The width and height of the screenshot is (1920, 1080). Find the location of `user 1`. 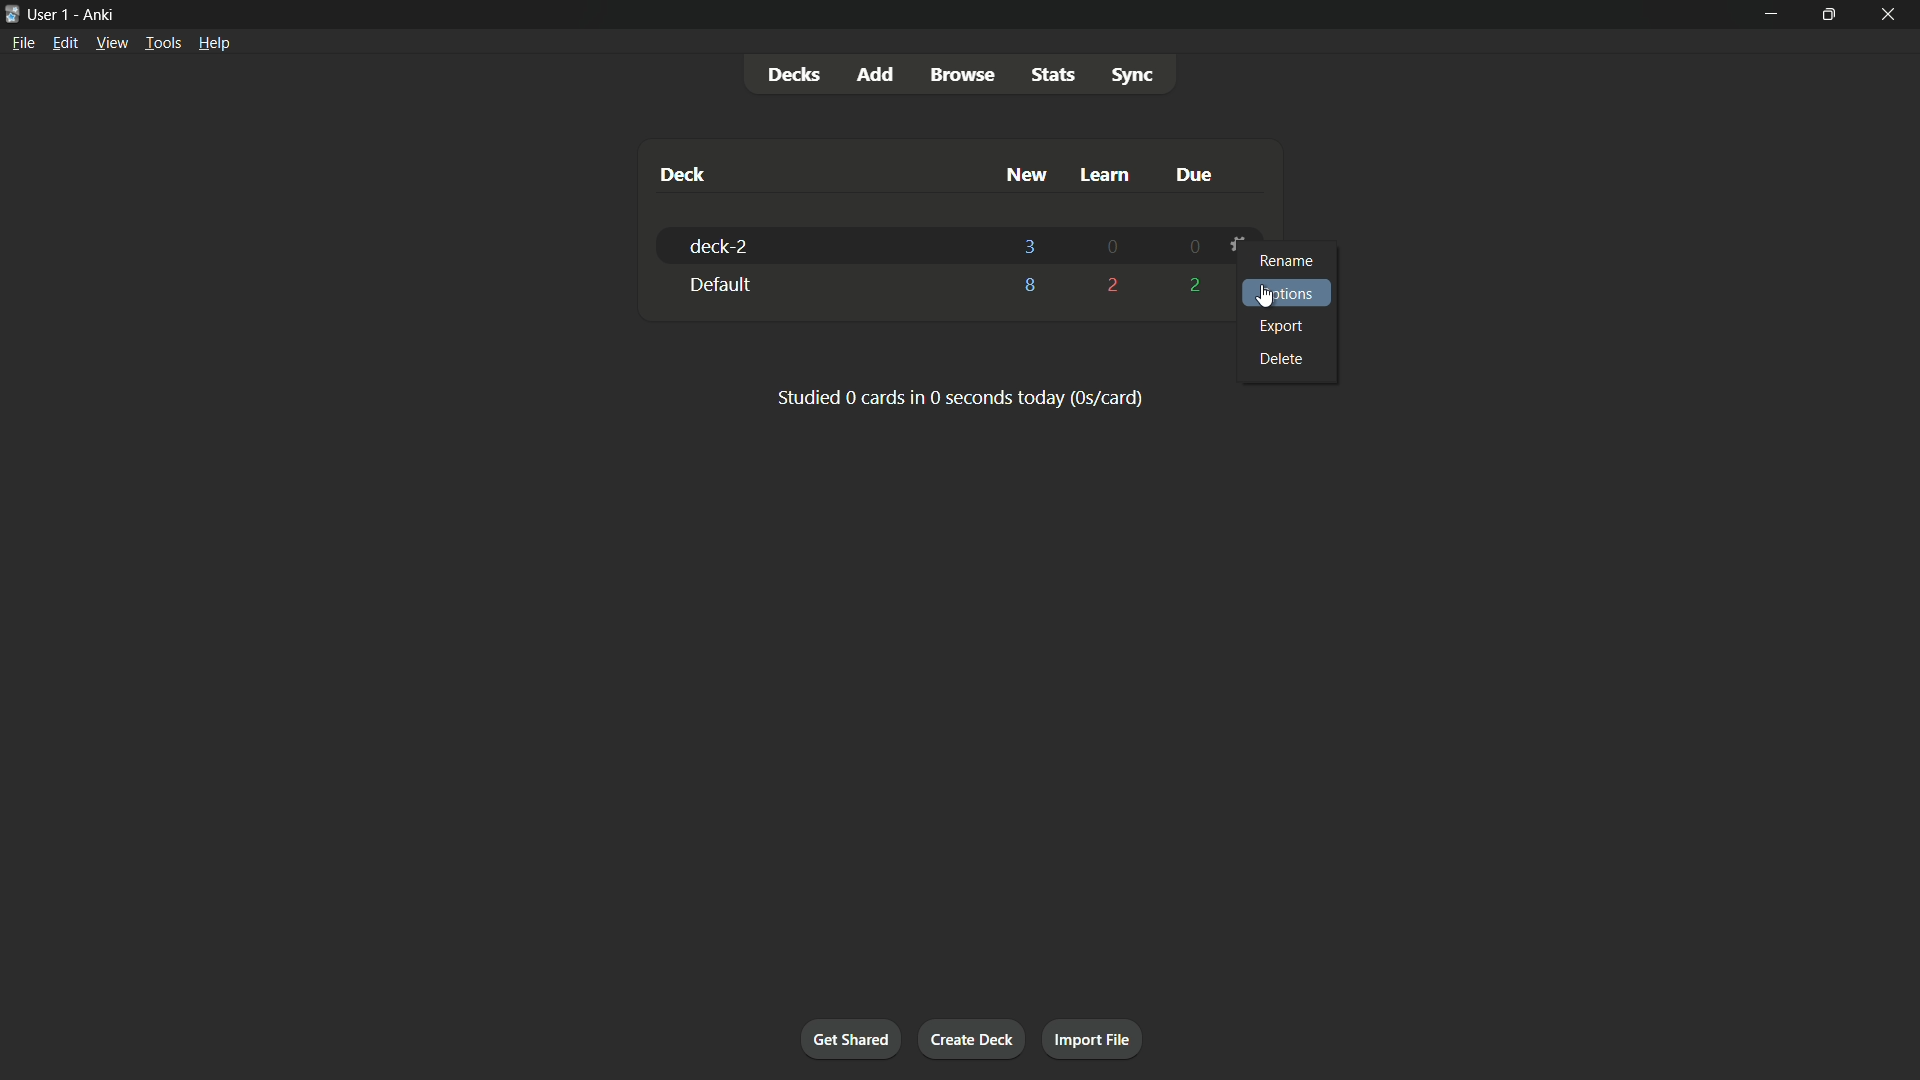

user 1 is located at coordinates (50, 15).